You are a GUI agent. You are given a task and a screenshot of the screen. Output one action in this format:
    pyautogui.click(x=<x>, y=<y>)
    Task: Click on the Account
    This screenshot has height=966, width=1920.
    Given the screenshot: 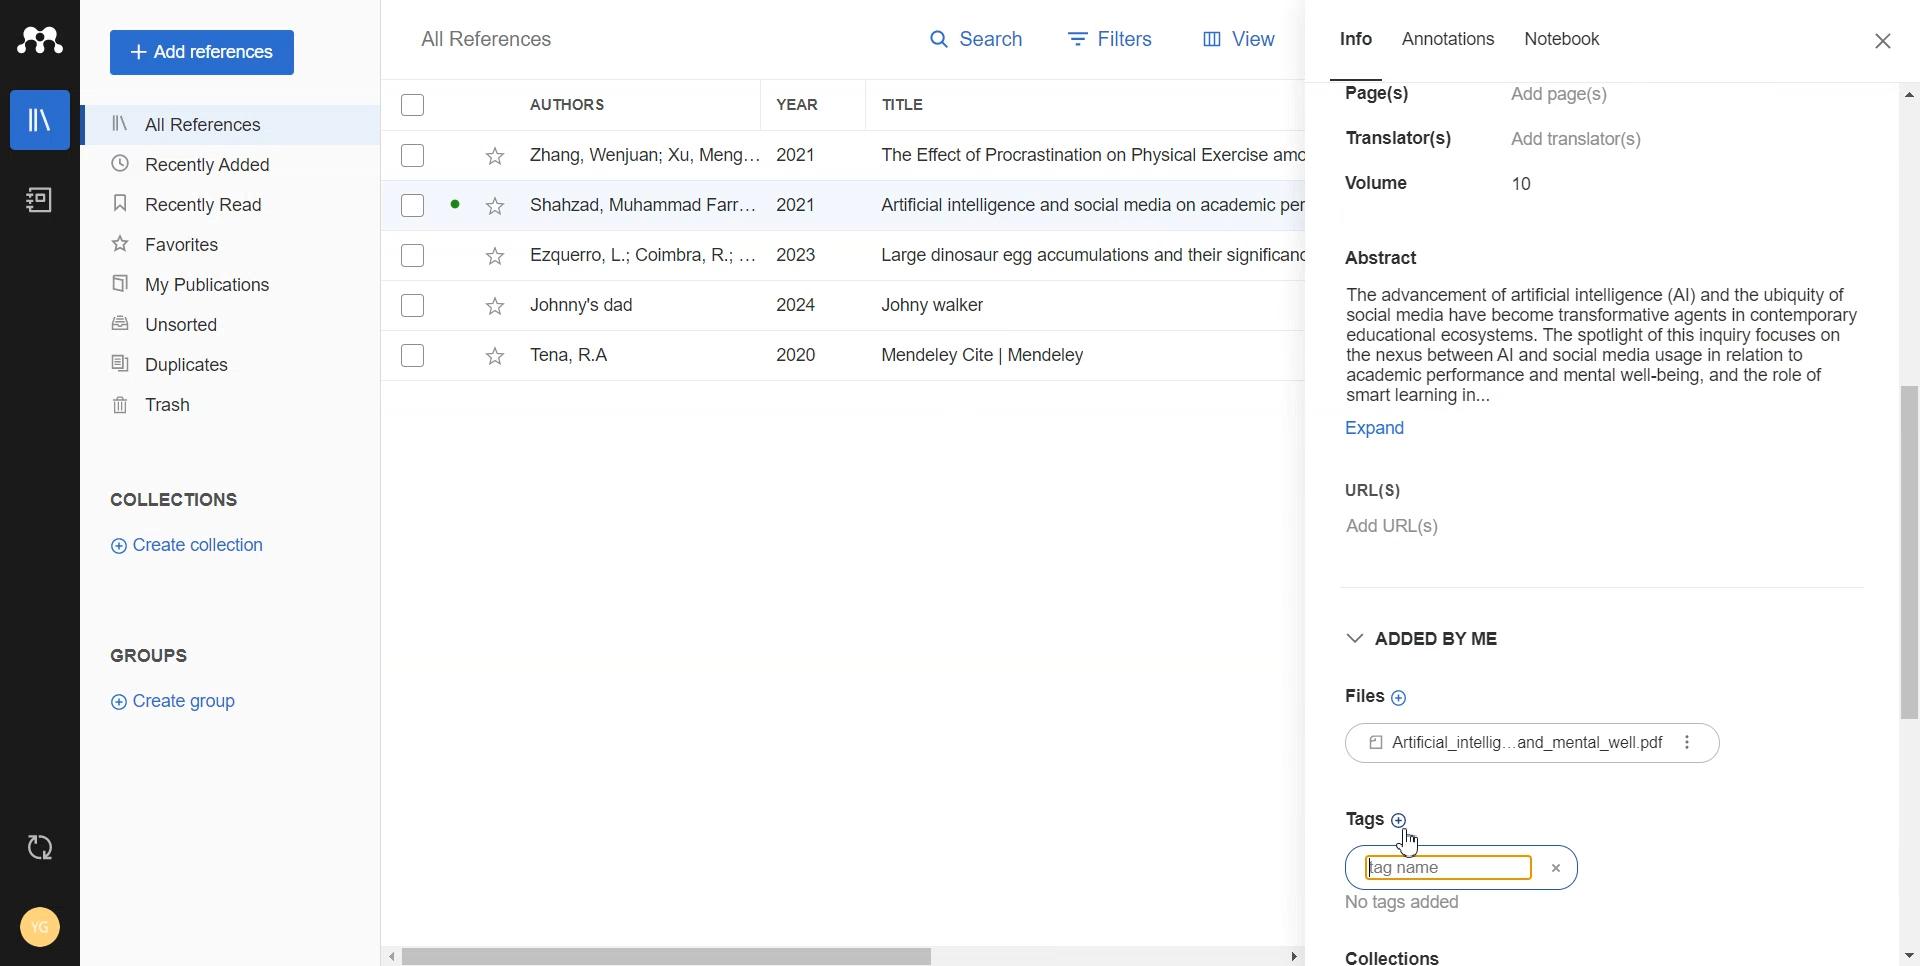 What is the action you would take?
    pyautogui.click(x=40, y=929)
    